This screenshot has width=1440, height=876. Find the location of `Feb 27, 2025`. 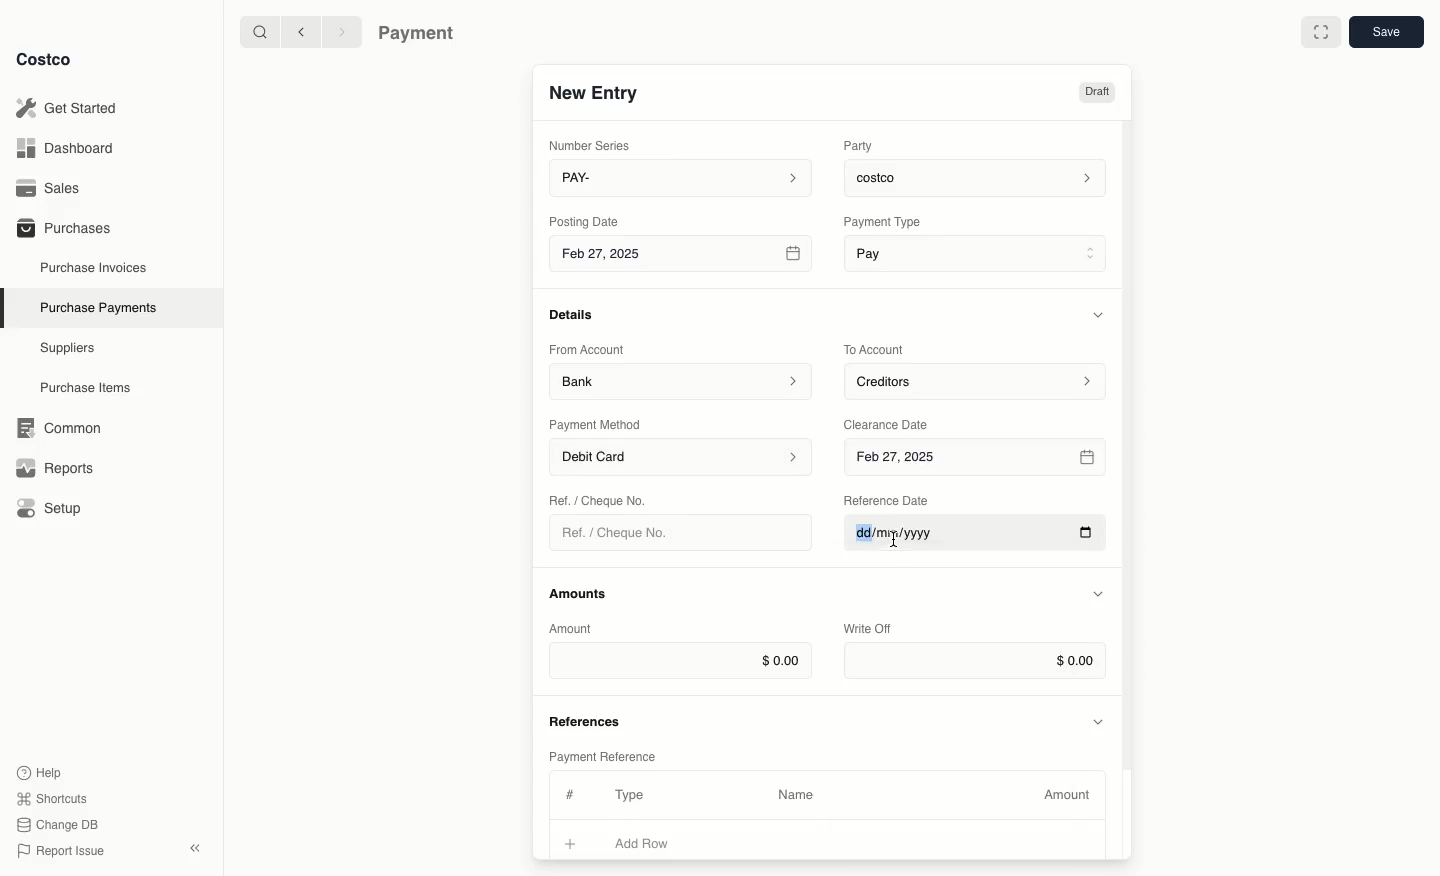

Feb 27, 2025 is located at coordinates (683, 257).